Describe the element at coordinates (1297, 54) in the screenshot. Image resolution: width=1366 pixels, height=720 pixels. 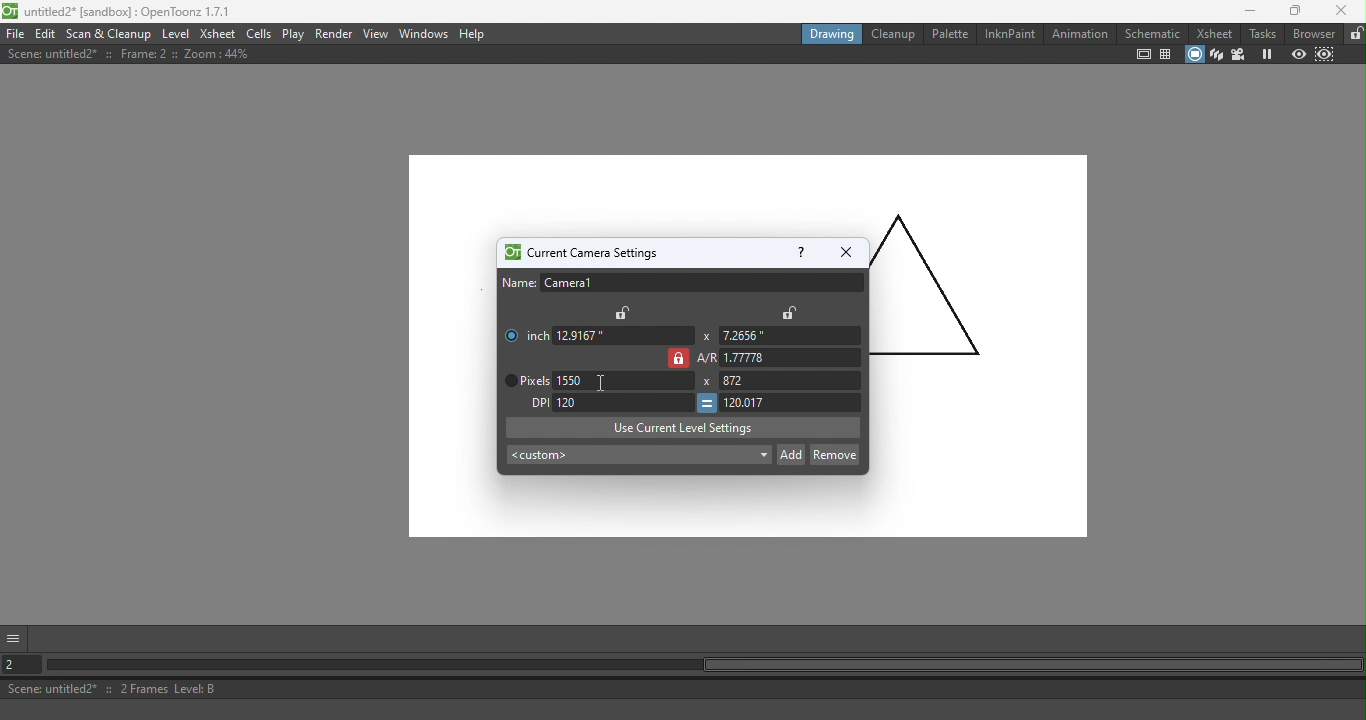
I see `Preview` at that location.